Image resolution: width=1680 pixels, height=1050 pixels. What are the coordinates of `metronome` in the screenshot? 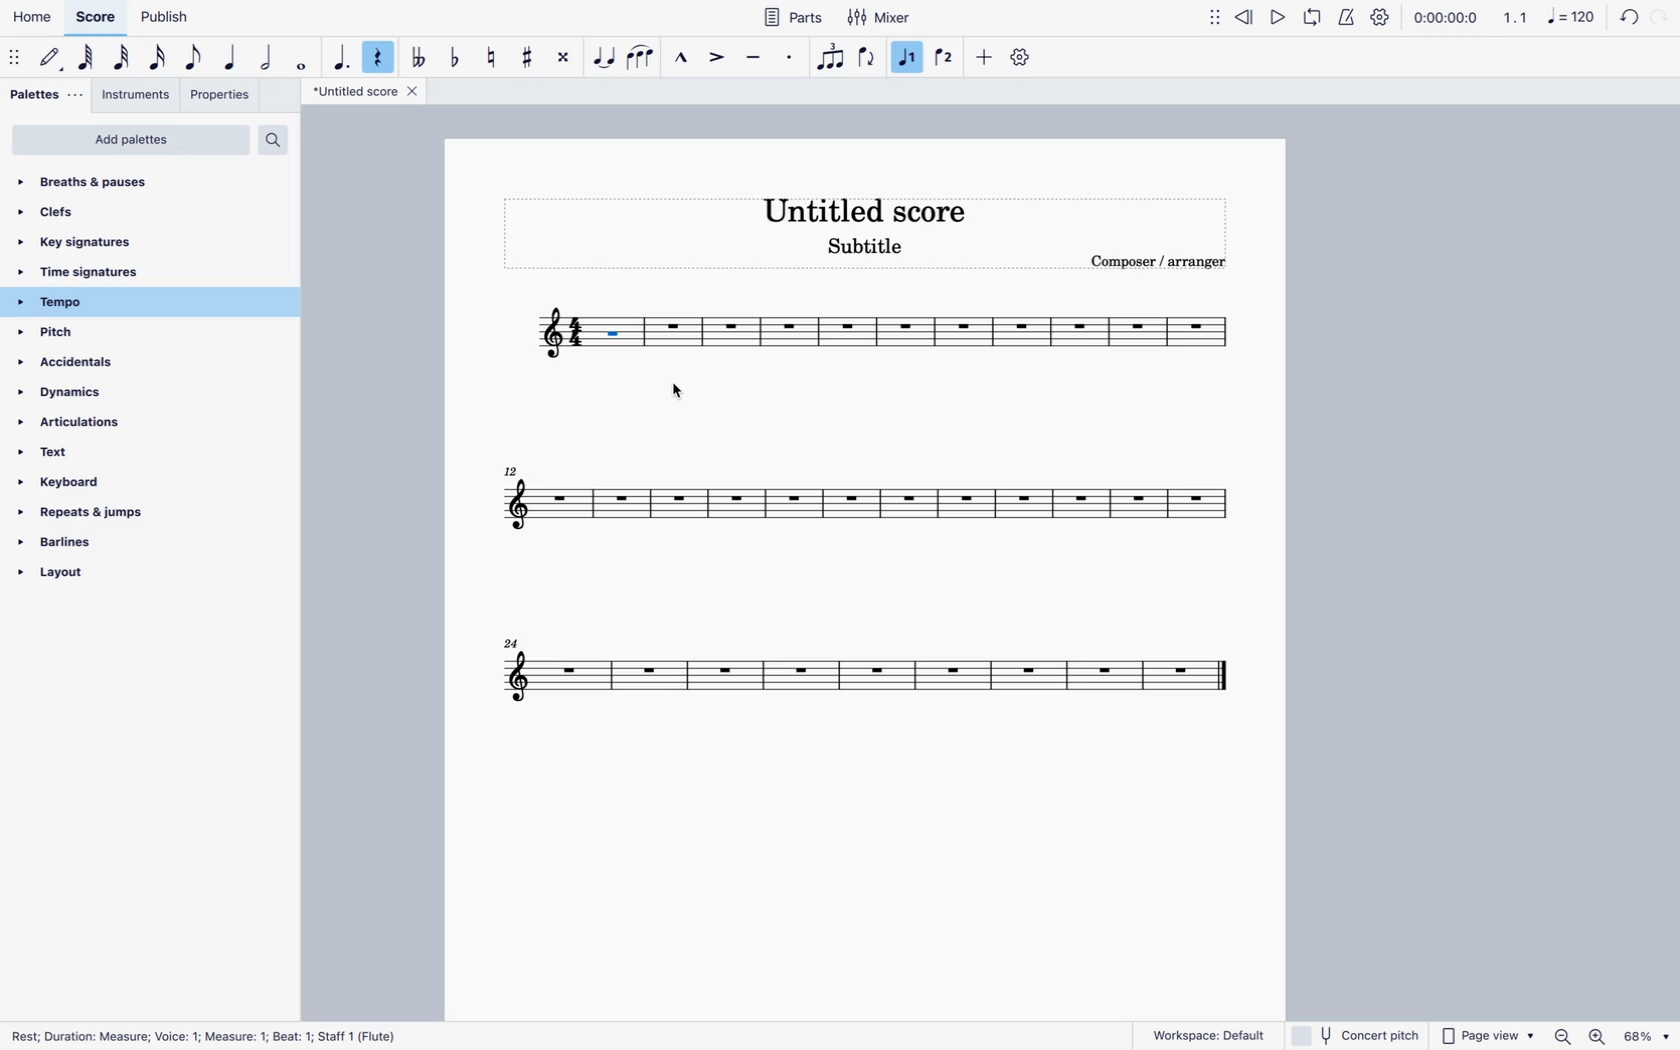 It's located at (1346, 18).